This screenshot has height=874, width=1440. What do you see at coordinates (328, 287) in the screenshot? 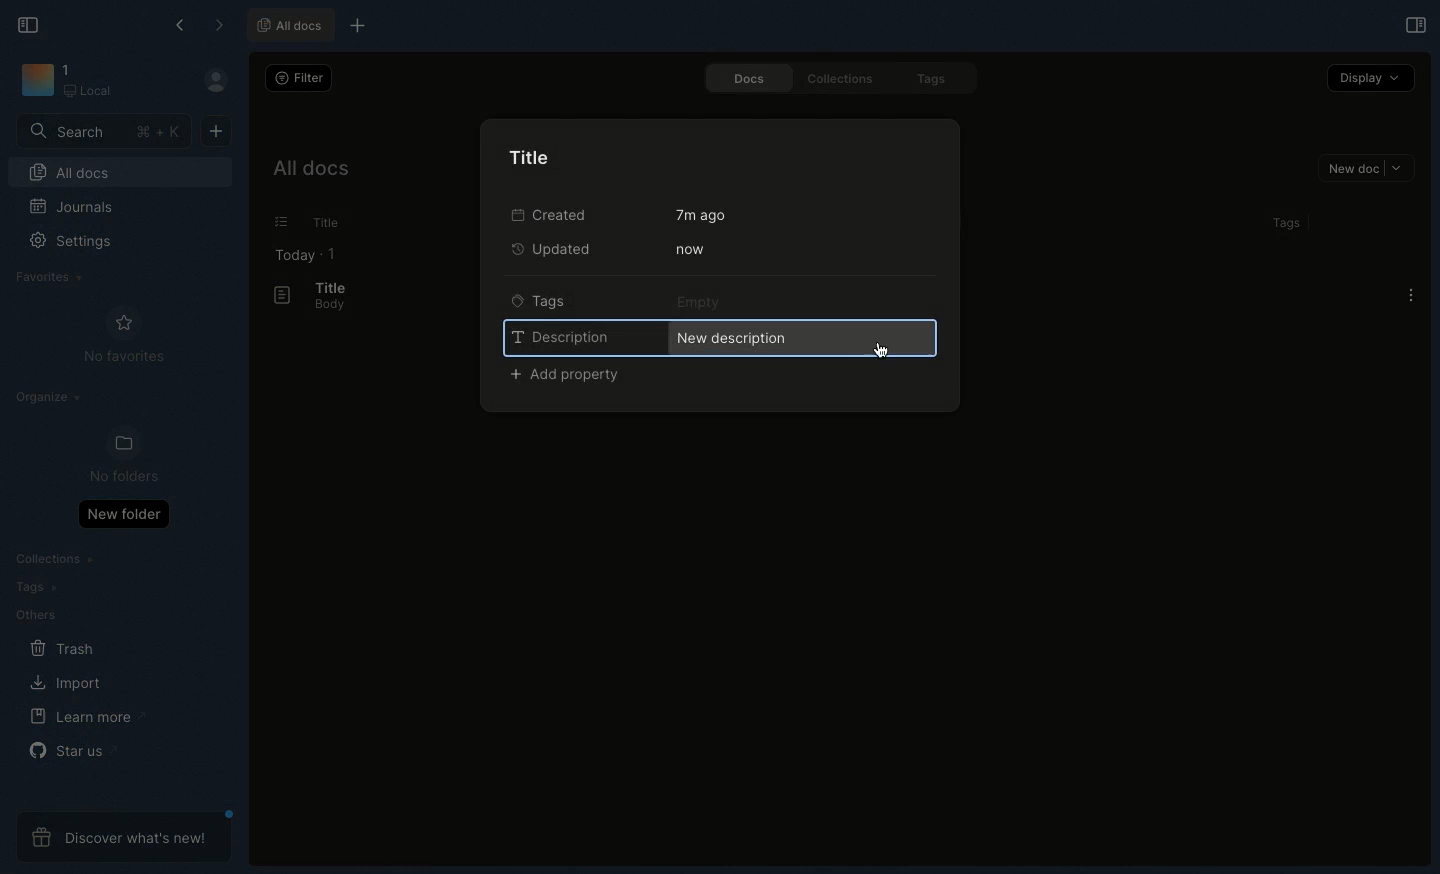
I see `Title` at bounding box center [328, 287].